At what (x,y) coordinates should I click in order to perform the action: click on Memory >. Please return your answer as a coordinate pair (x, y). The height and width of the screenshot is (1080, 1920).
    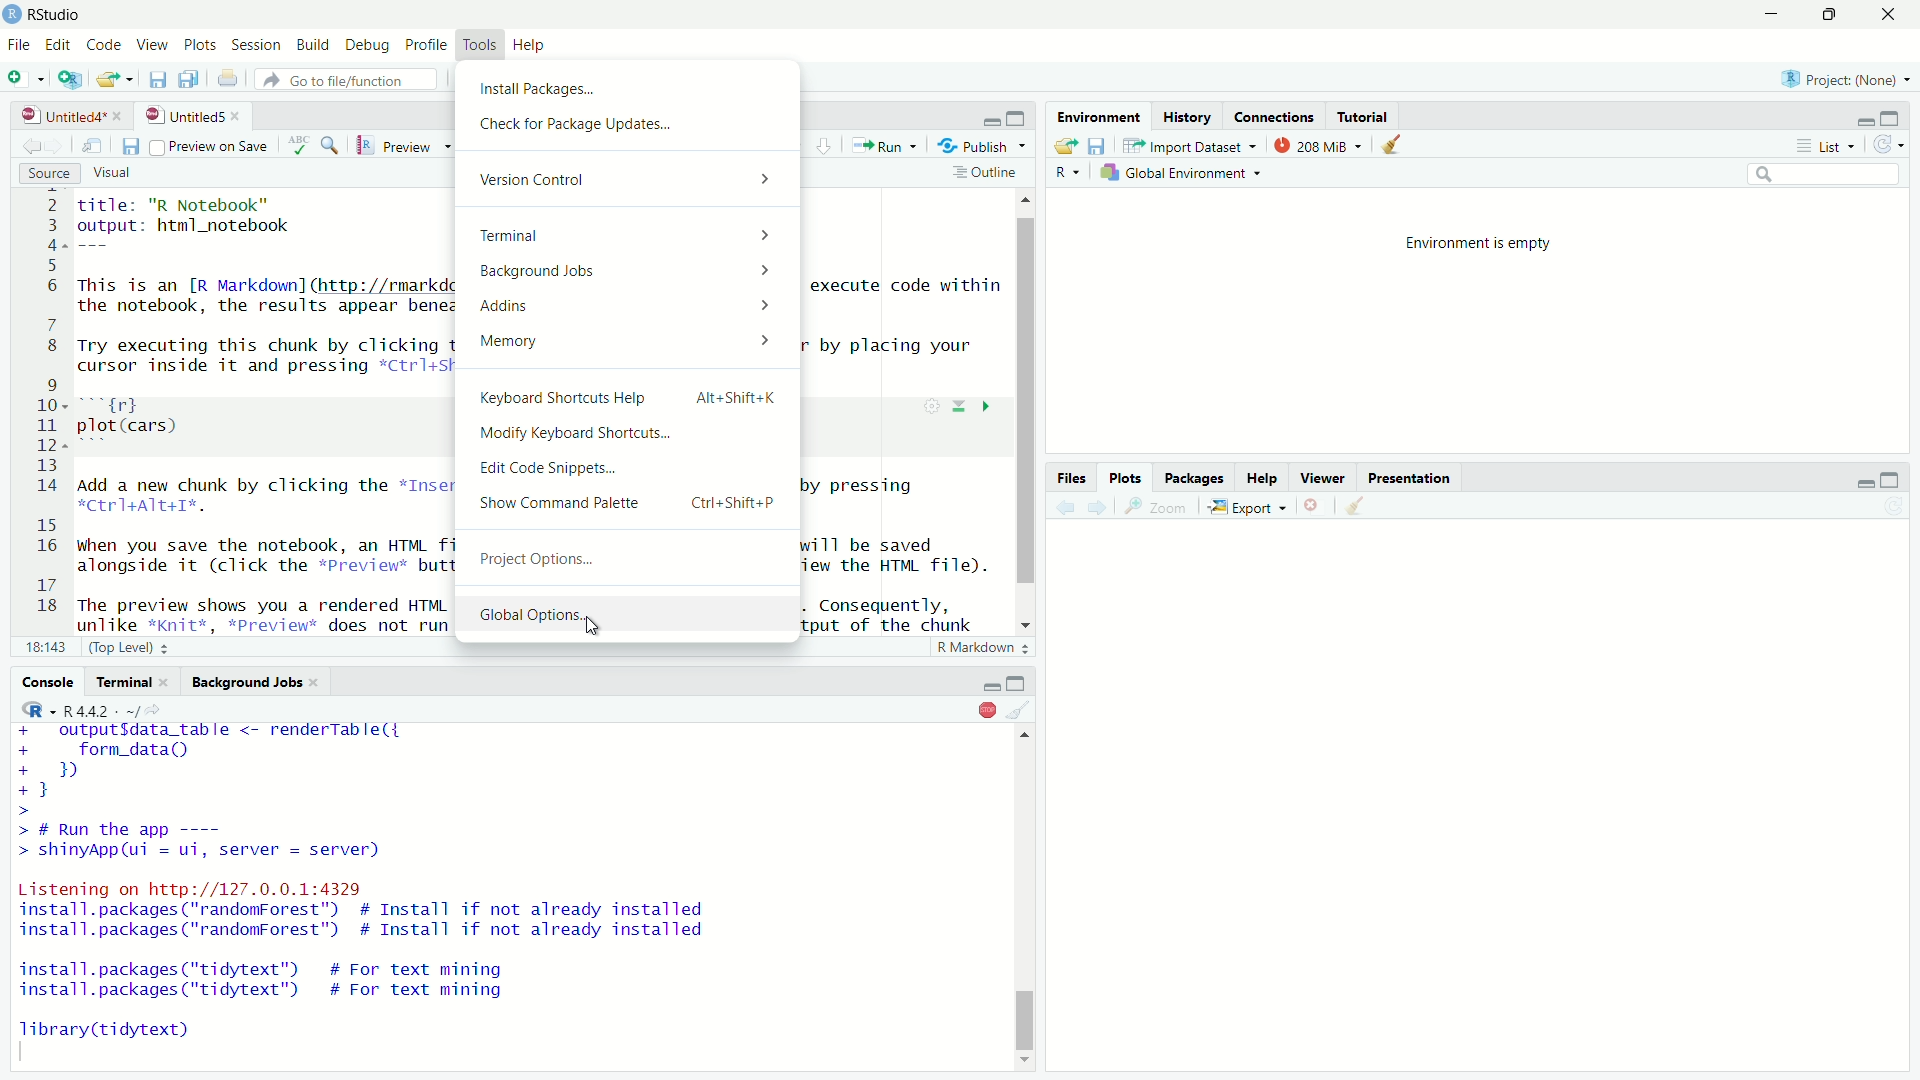
    Looking at the image, I should click on (626, 343).